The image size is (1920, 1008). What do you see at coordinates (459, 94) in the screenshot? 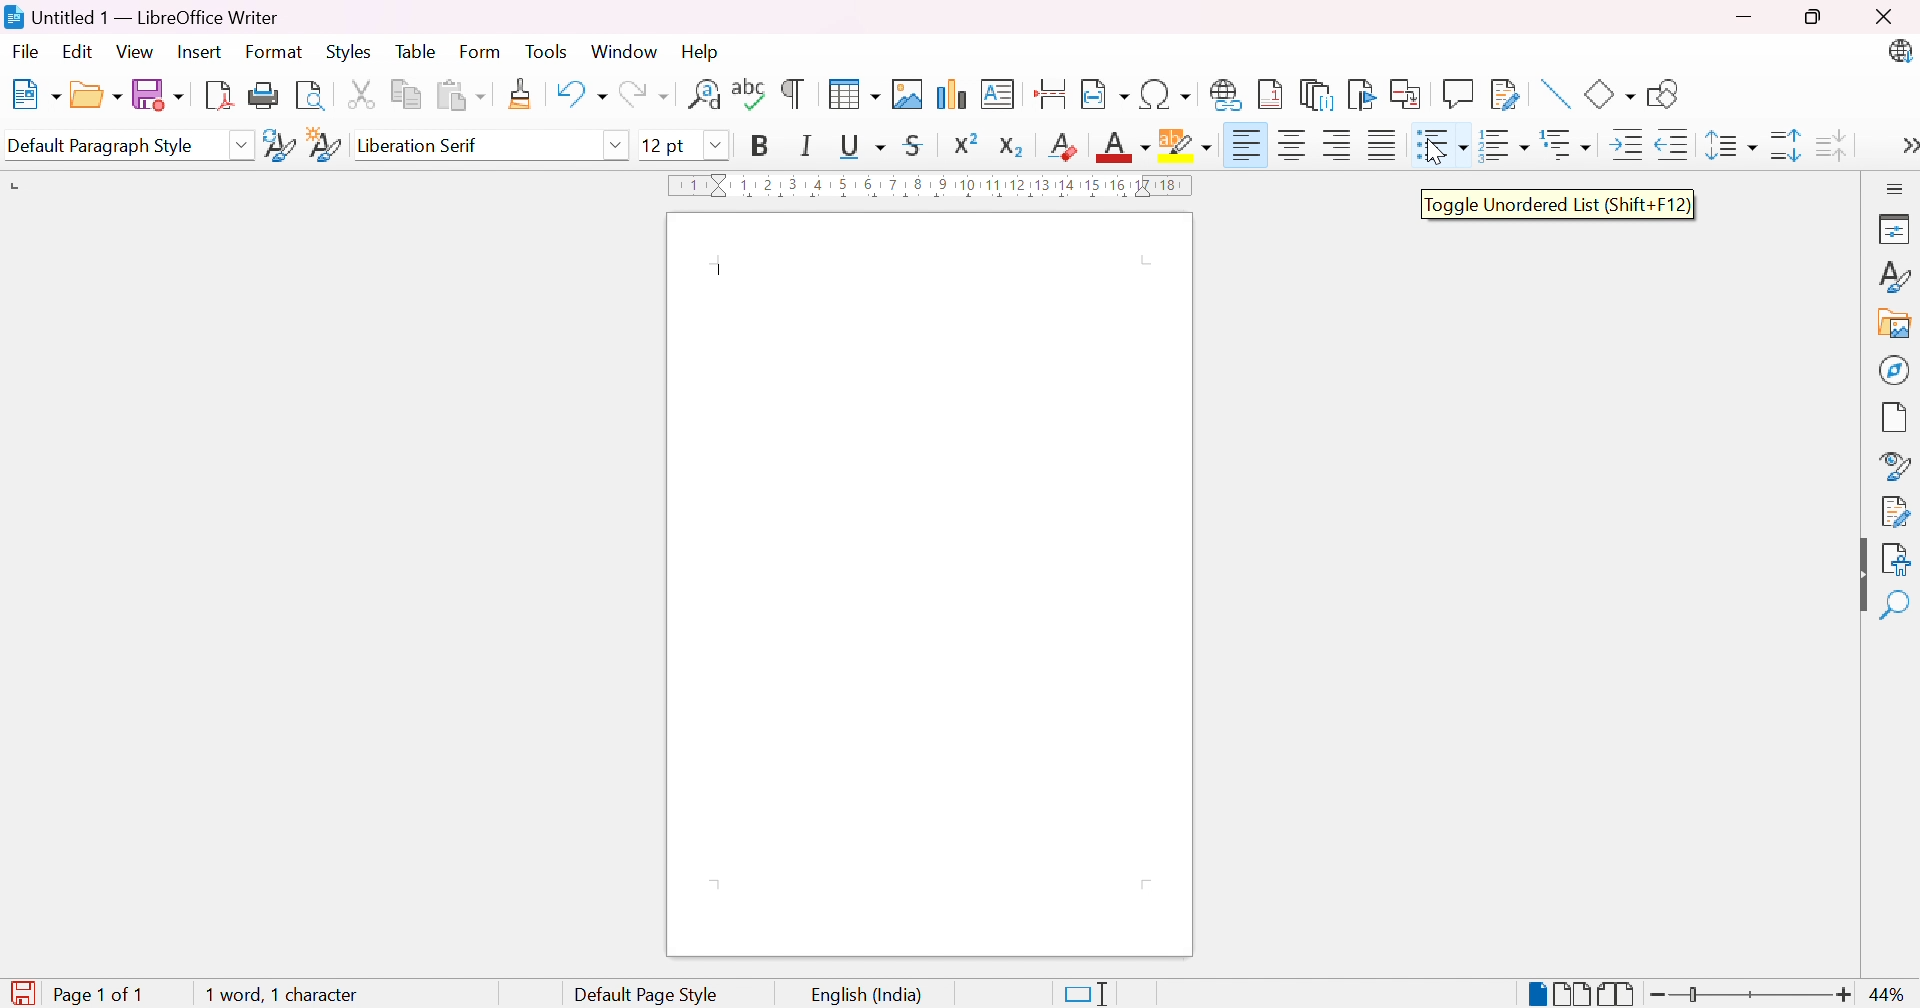
I see `Paste` at bounding box center [459, 94].